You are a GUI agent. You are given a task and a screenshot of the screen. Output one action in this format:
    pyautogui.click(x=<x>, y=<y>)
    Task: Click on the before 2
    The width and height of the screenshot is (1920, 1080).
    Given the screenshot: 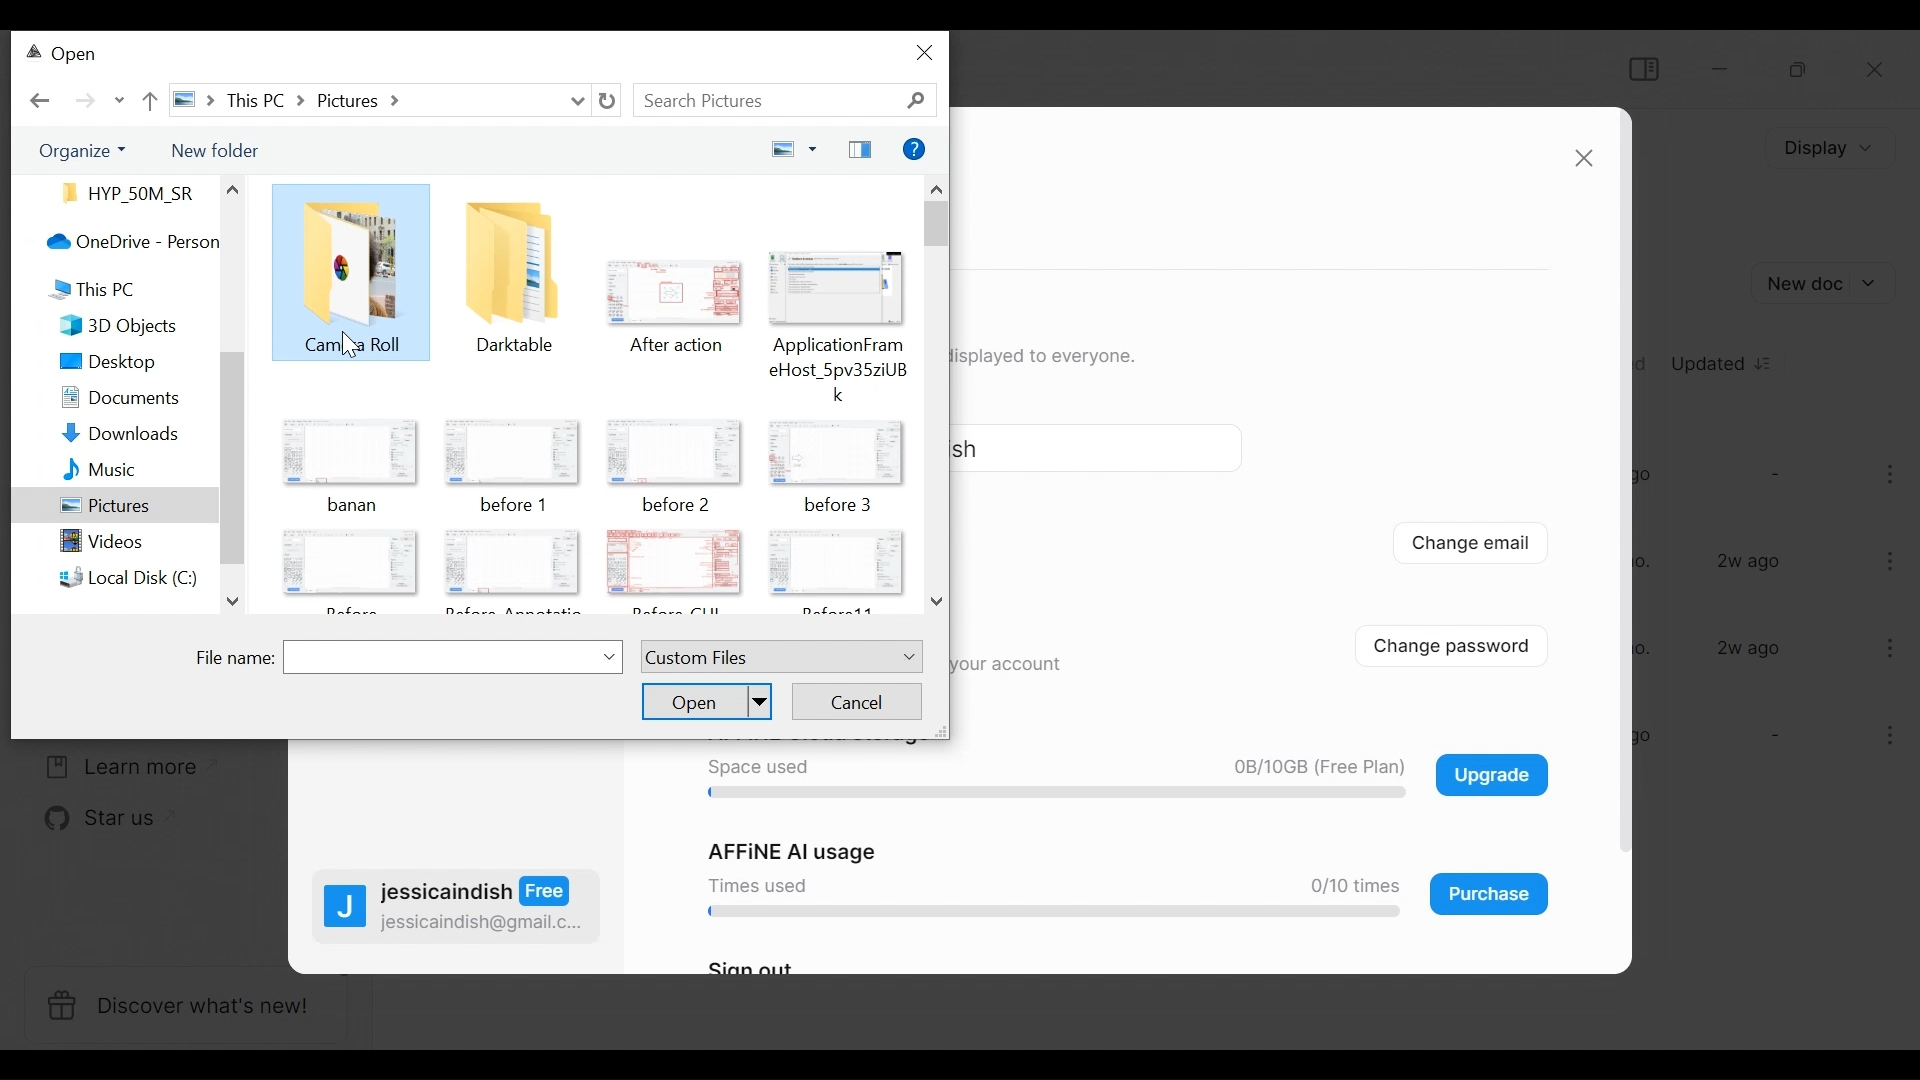 What is the action you would take?
    pyautogui.click(x=678, y=505)
    